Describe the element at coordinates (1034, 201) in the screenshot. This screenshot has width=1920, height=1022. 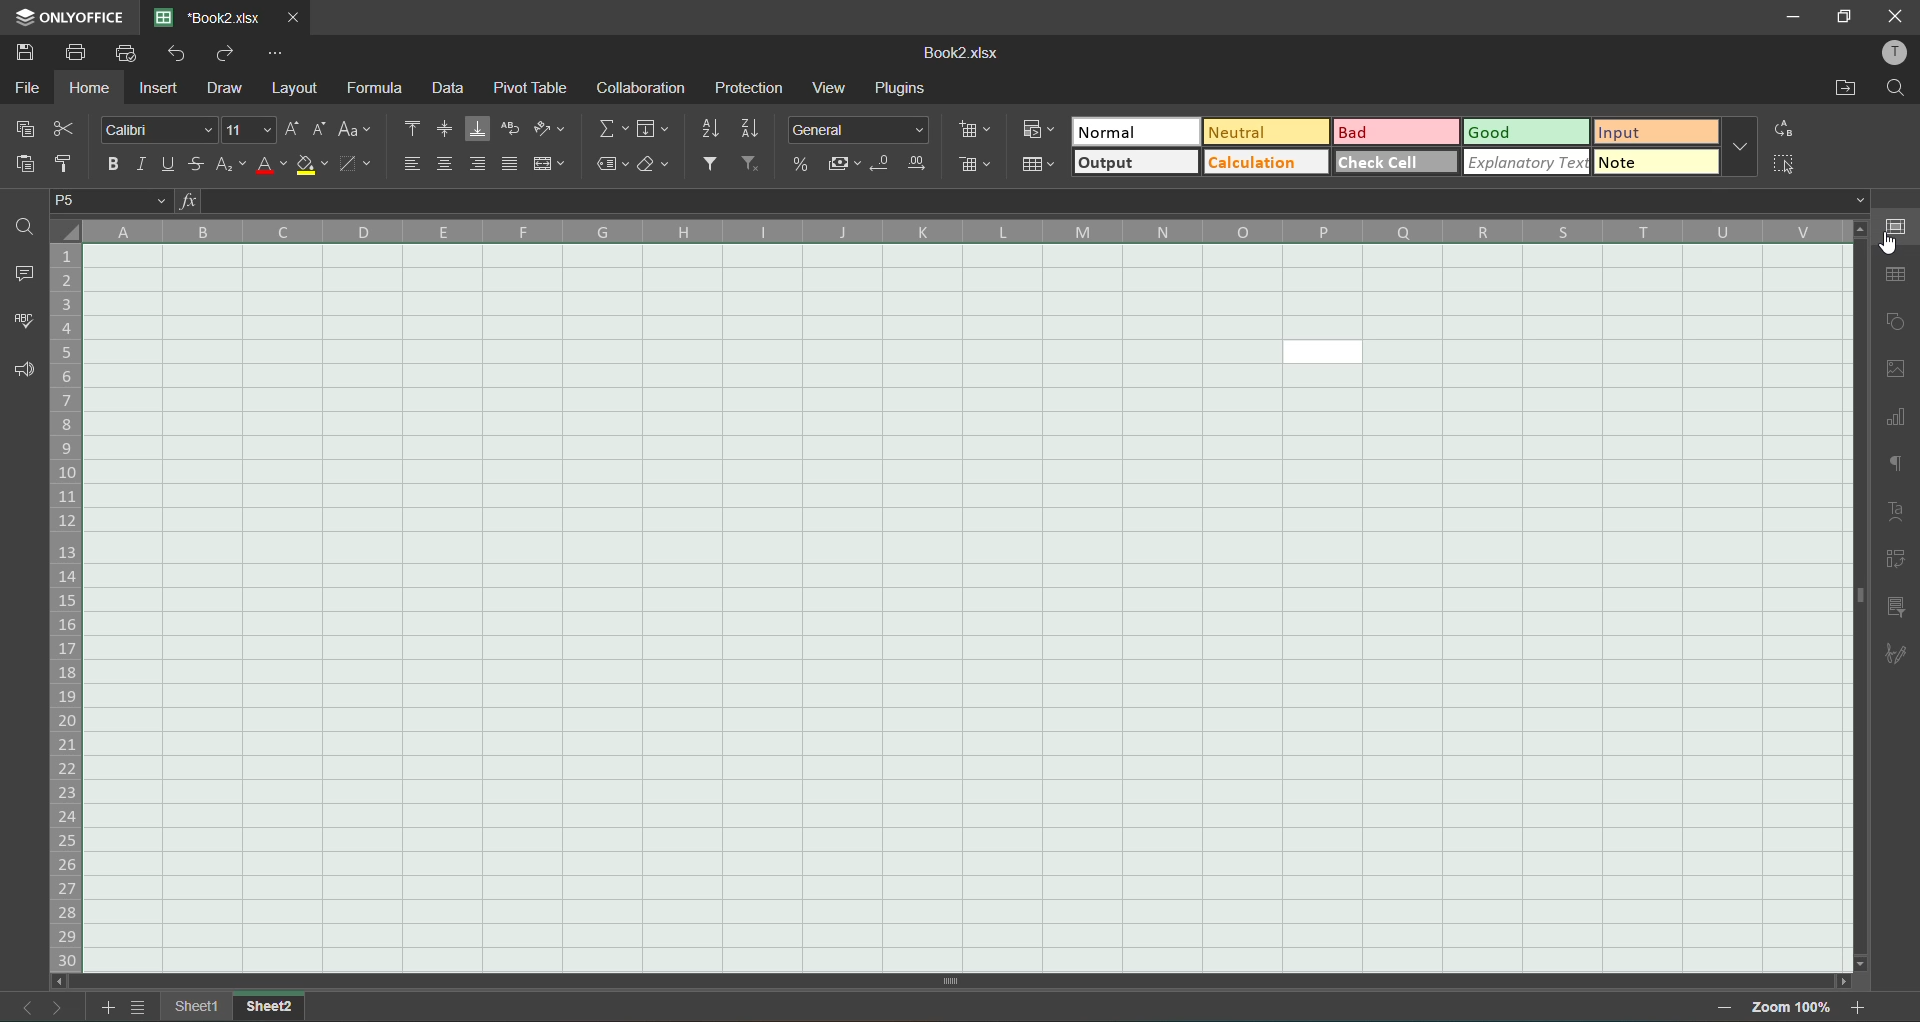
I see `formula bar` at that location.